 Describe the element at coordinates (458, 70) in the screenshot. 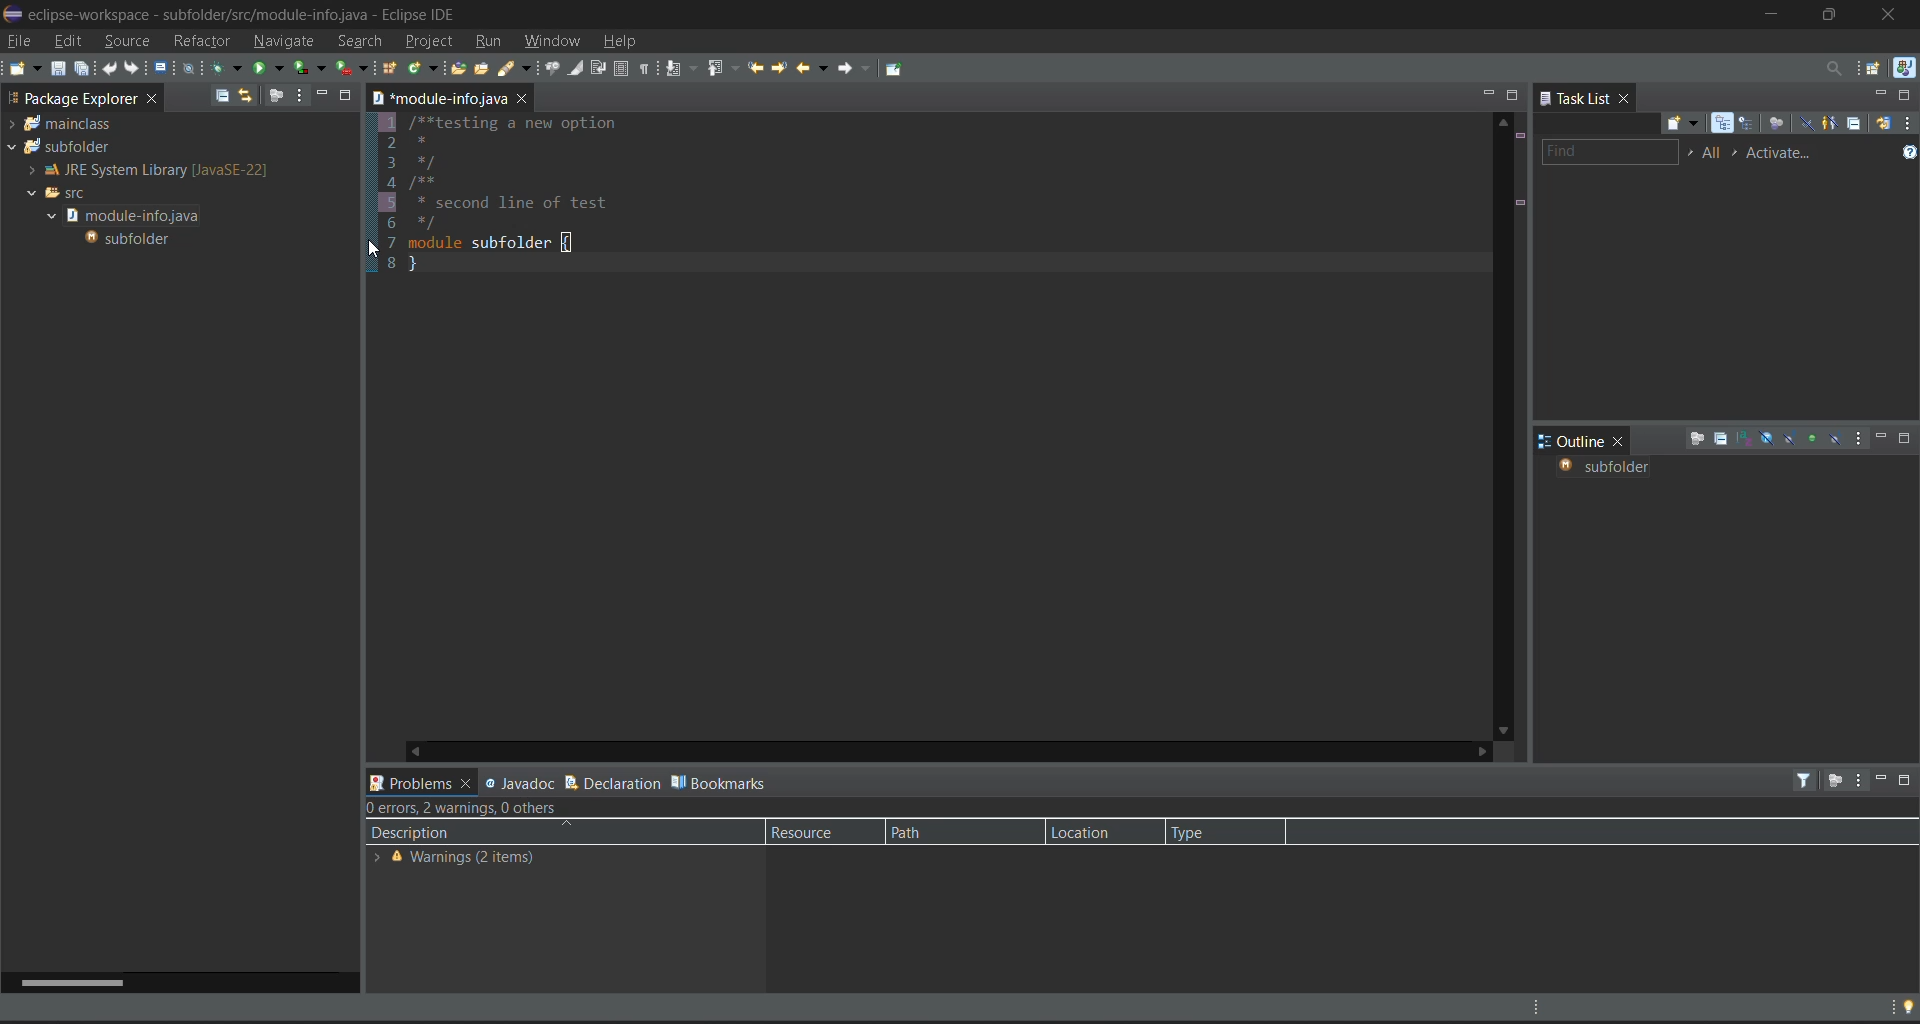

I see `open type` at that location.